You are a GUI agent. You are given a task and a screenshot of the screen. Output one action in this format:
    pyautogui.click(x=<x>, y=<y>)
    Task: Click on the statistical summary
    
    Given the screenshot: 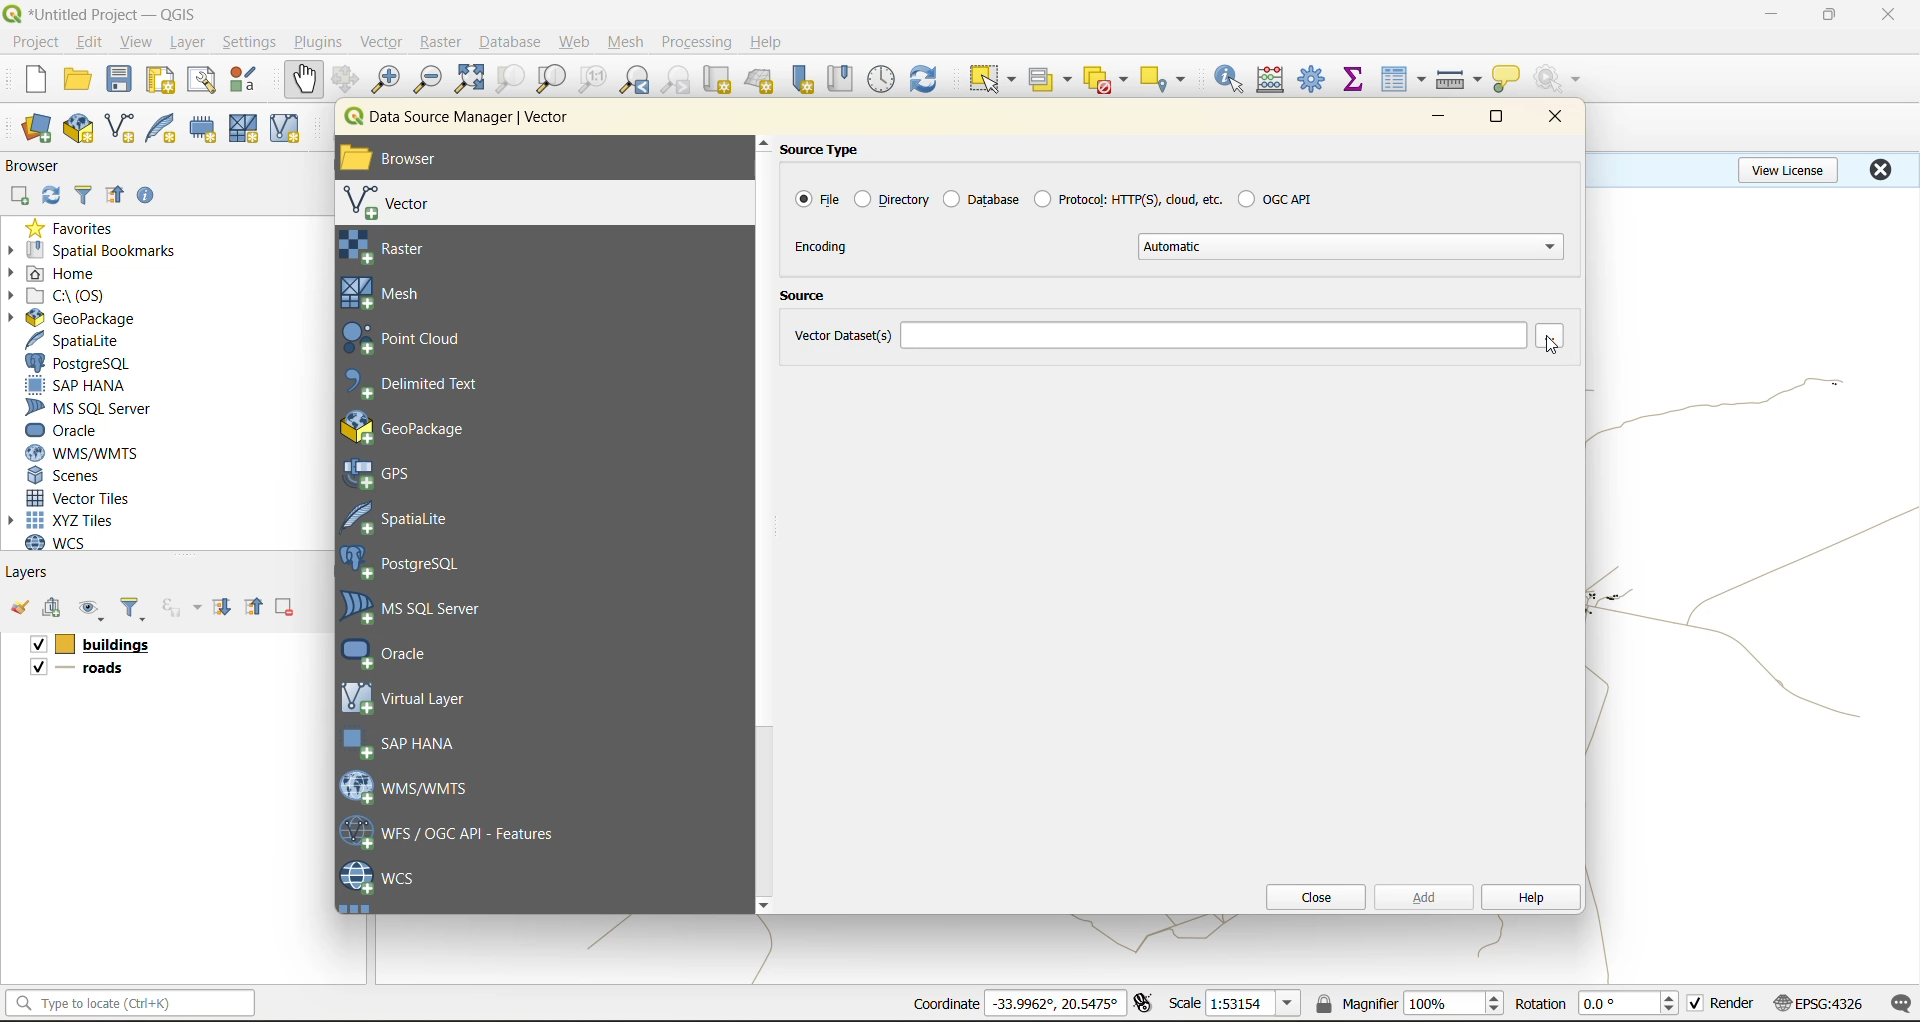 What is the action you would take?
    pyautogui.click(x=1357, y=80)
    